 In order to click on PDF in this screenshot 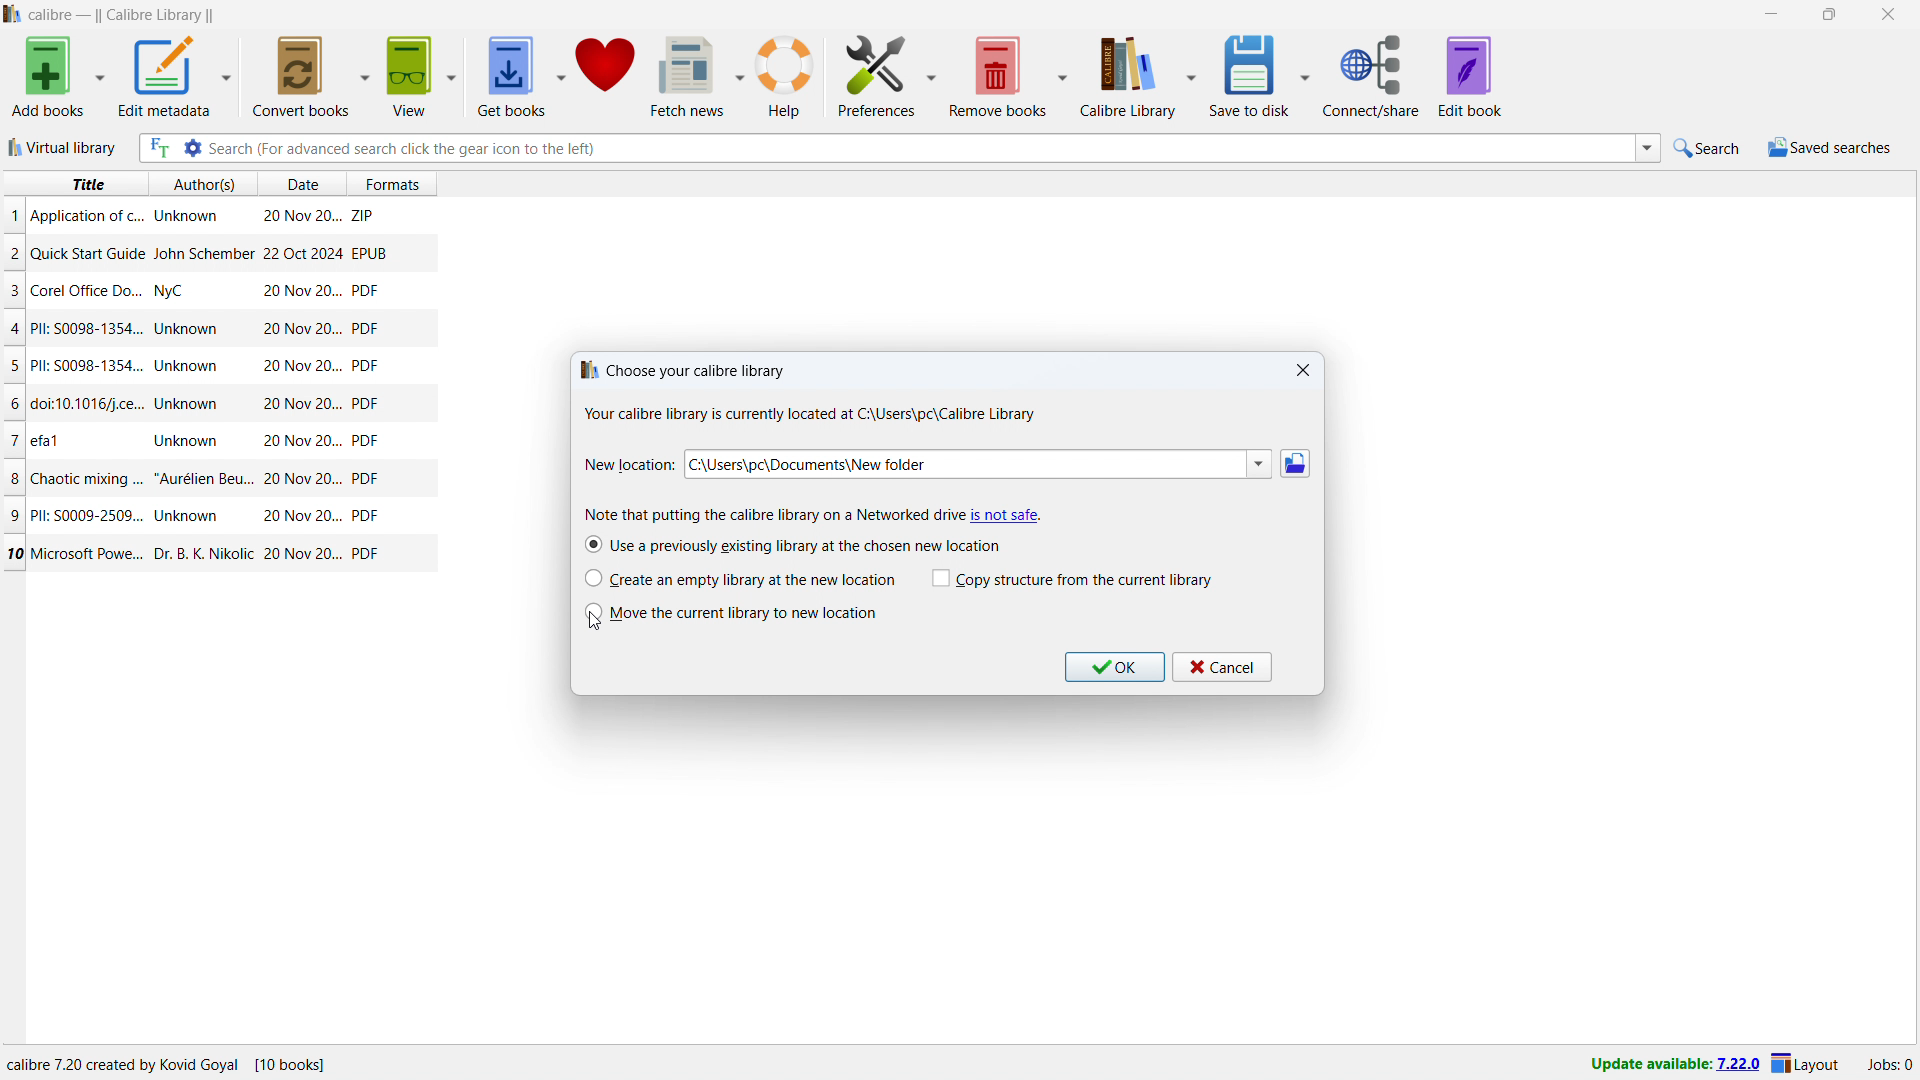, I will do `click(366, 441)`.